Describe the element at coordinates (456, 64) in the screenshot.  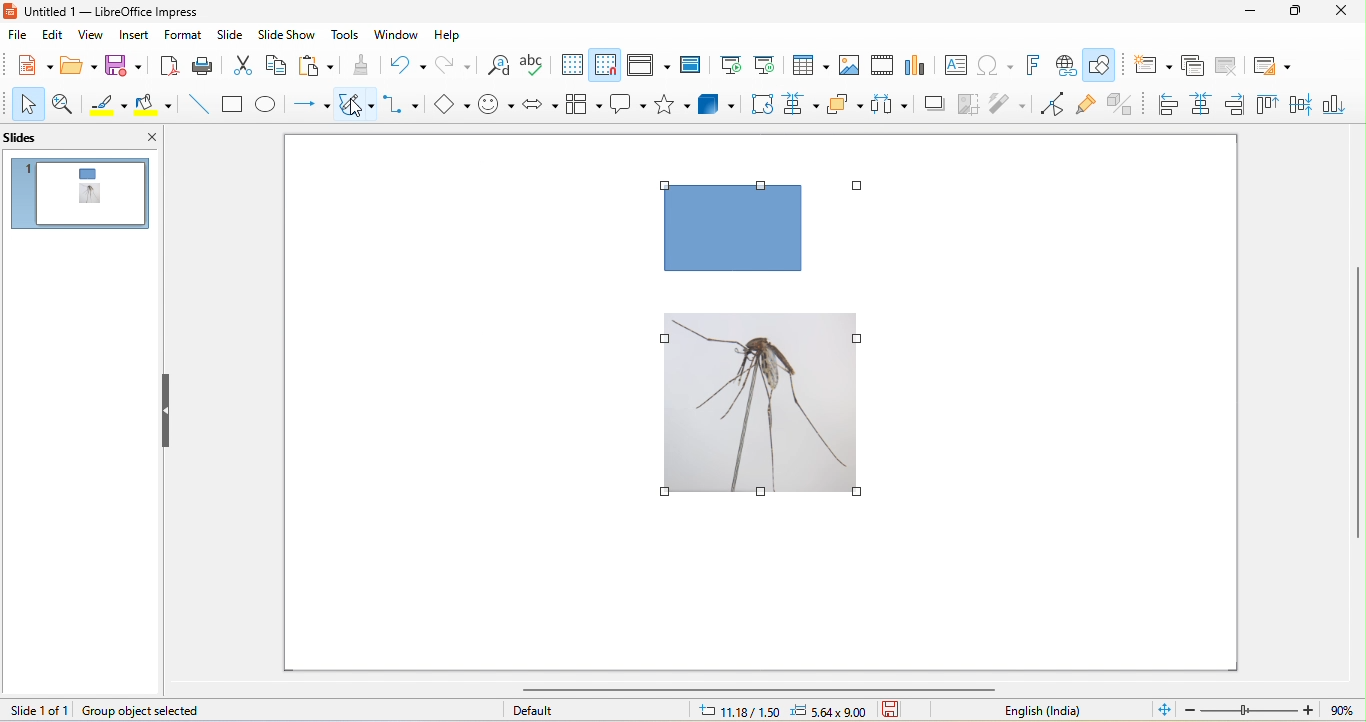
I see `redo` at that location.